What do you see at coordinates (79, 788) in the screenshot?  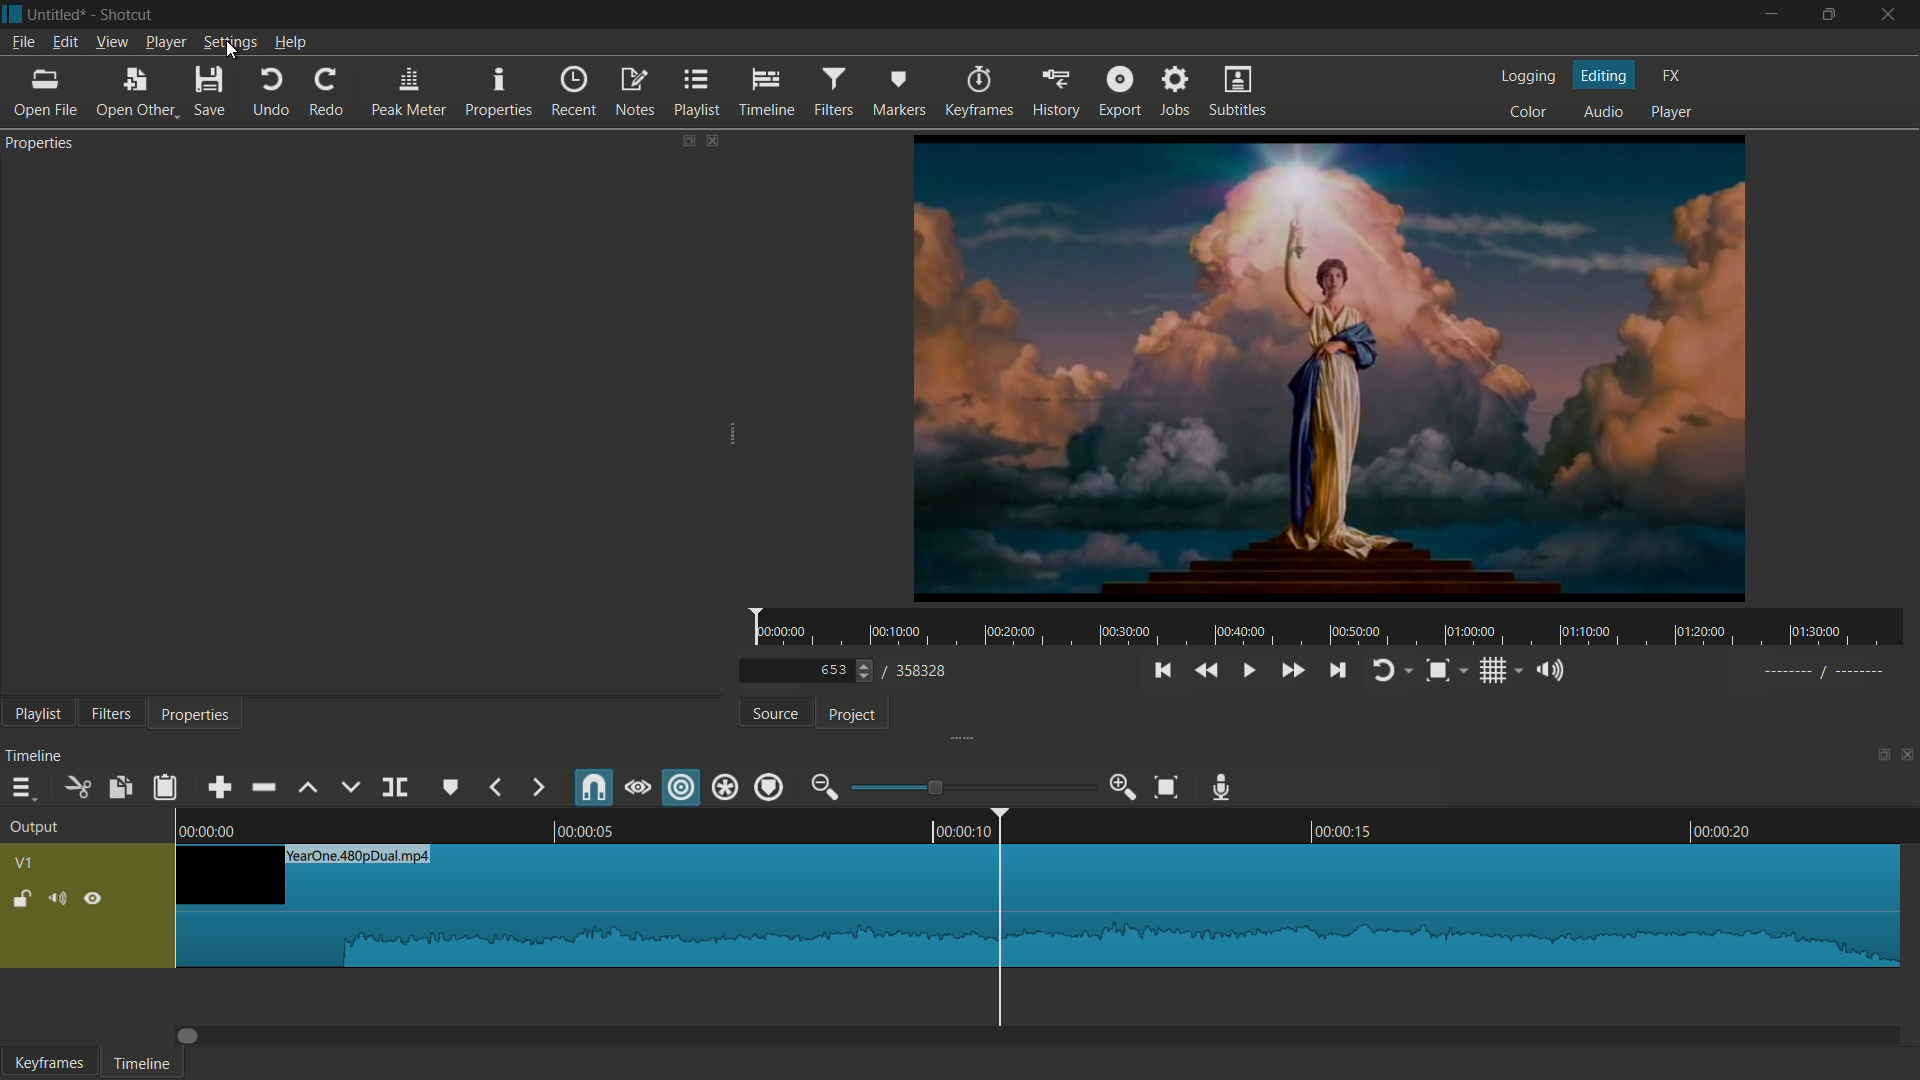 I see `cut` at bounding box center [79, 788].